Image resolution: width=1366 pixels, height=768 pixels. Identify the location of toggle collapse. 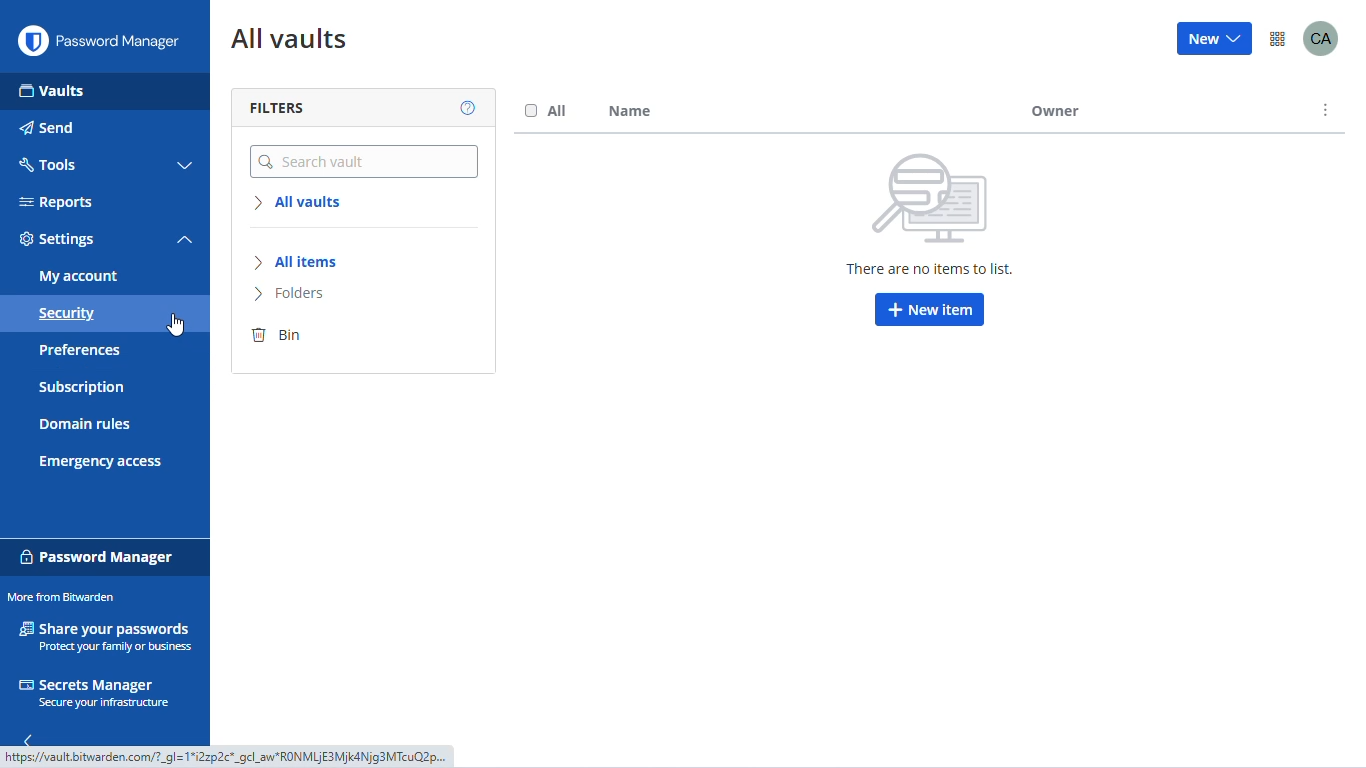
(185, 241).